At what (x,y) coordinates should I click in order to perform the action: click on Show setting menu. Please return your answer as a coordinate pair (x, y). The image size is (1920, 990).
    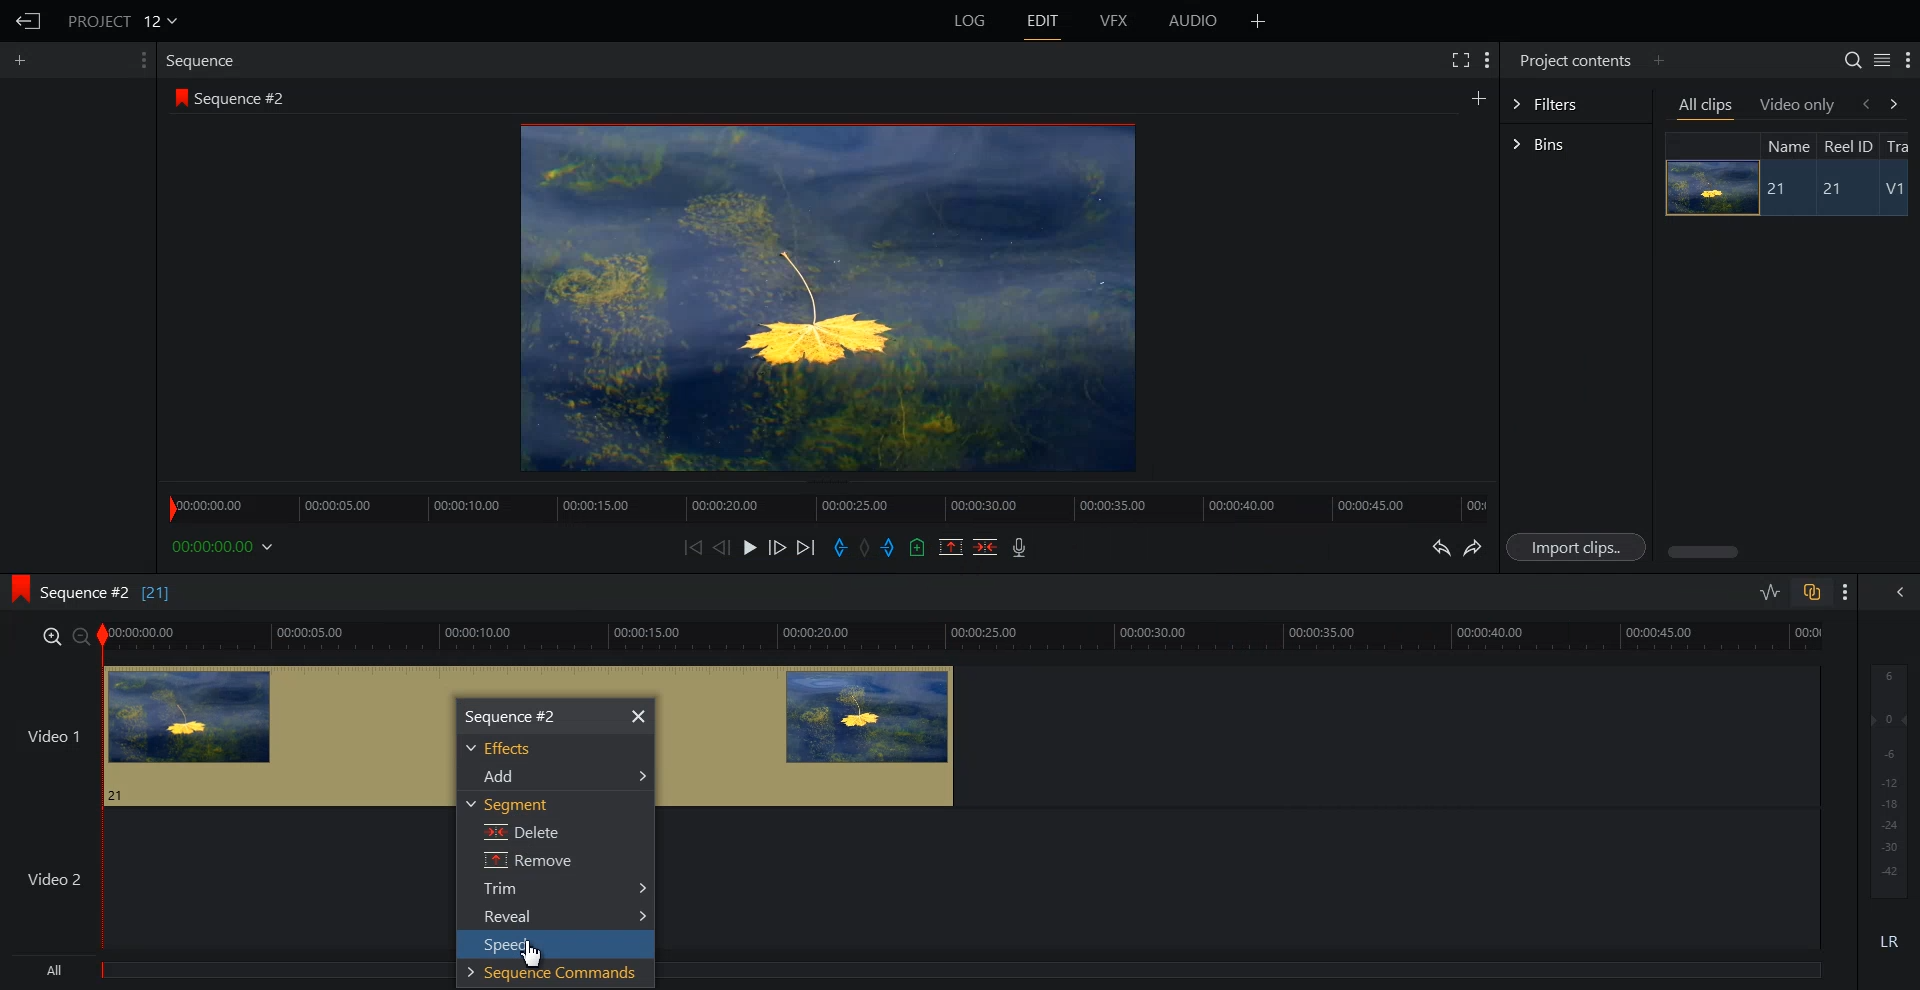
    Looking at the image, I should click on (1487, 60).